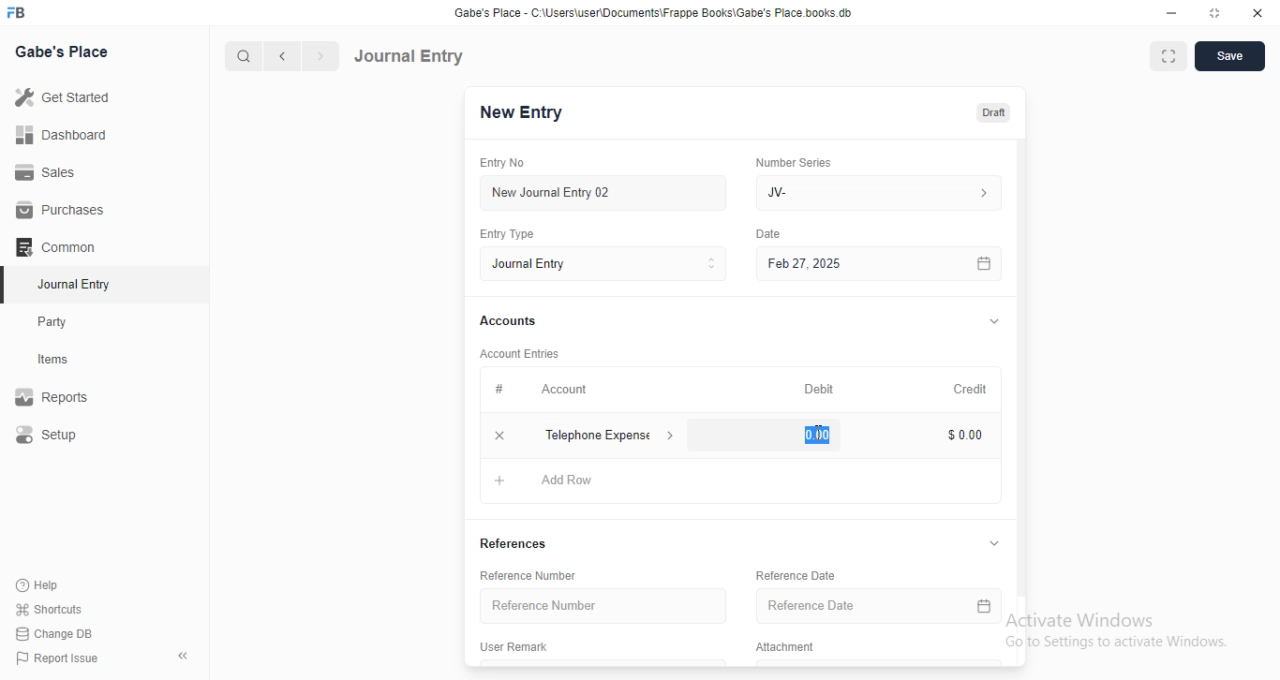  Describe the element at coordinates (788, 576) in the screenshot. I see `‘Reference Date` at that location.